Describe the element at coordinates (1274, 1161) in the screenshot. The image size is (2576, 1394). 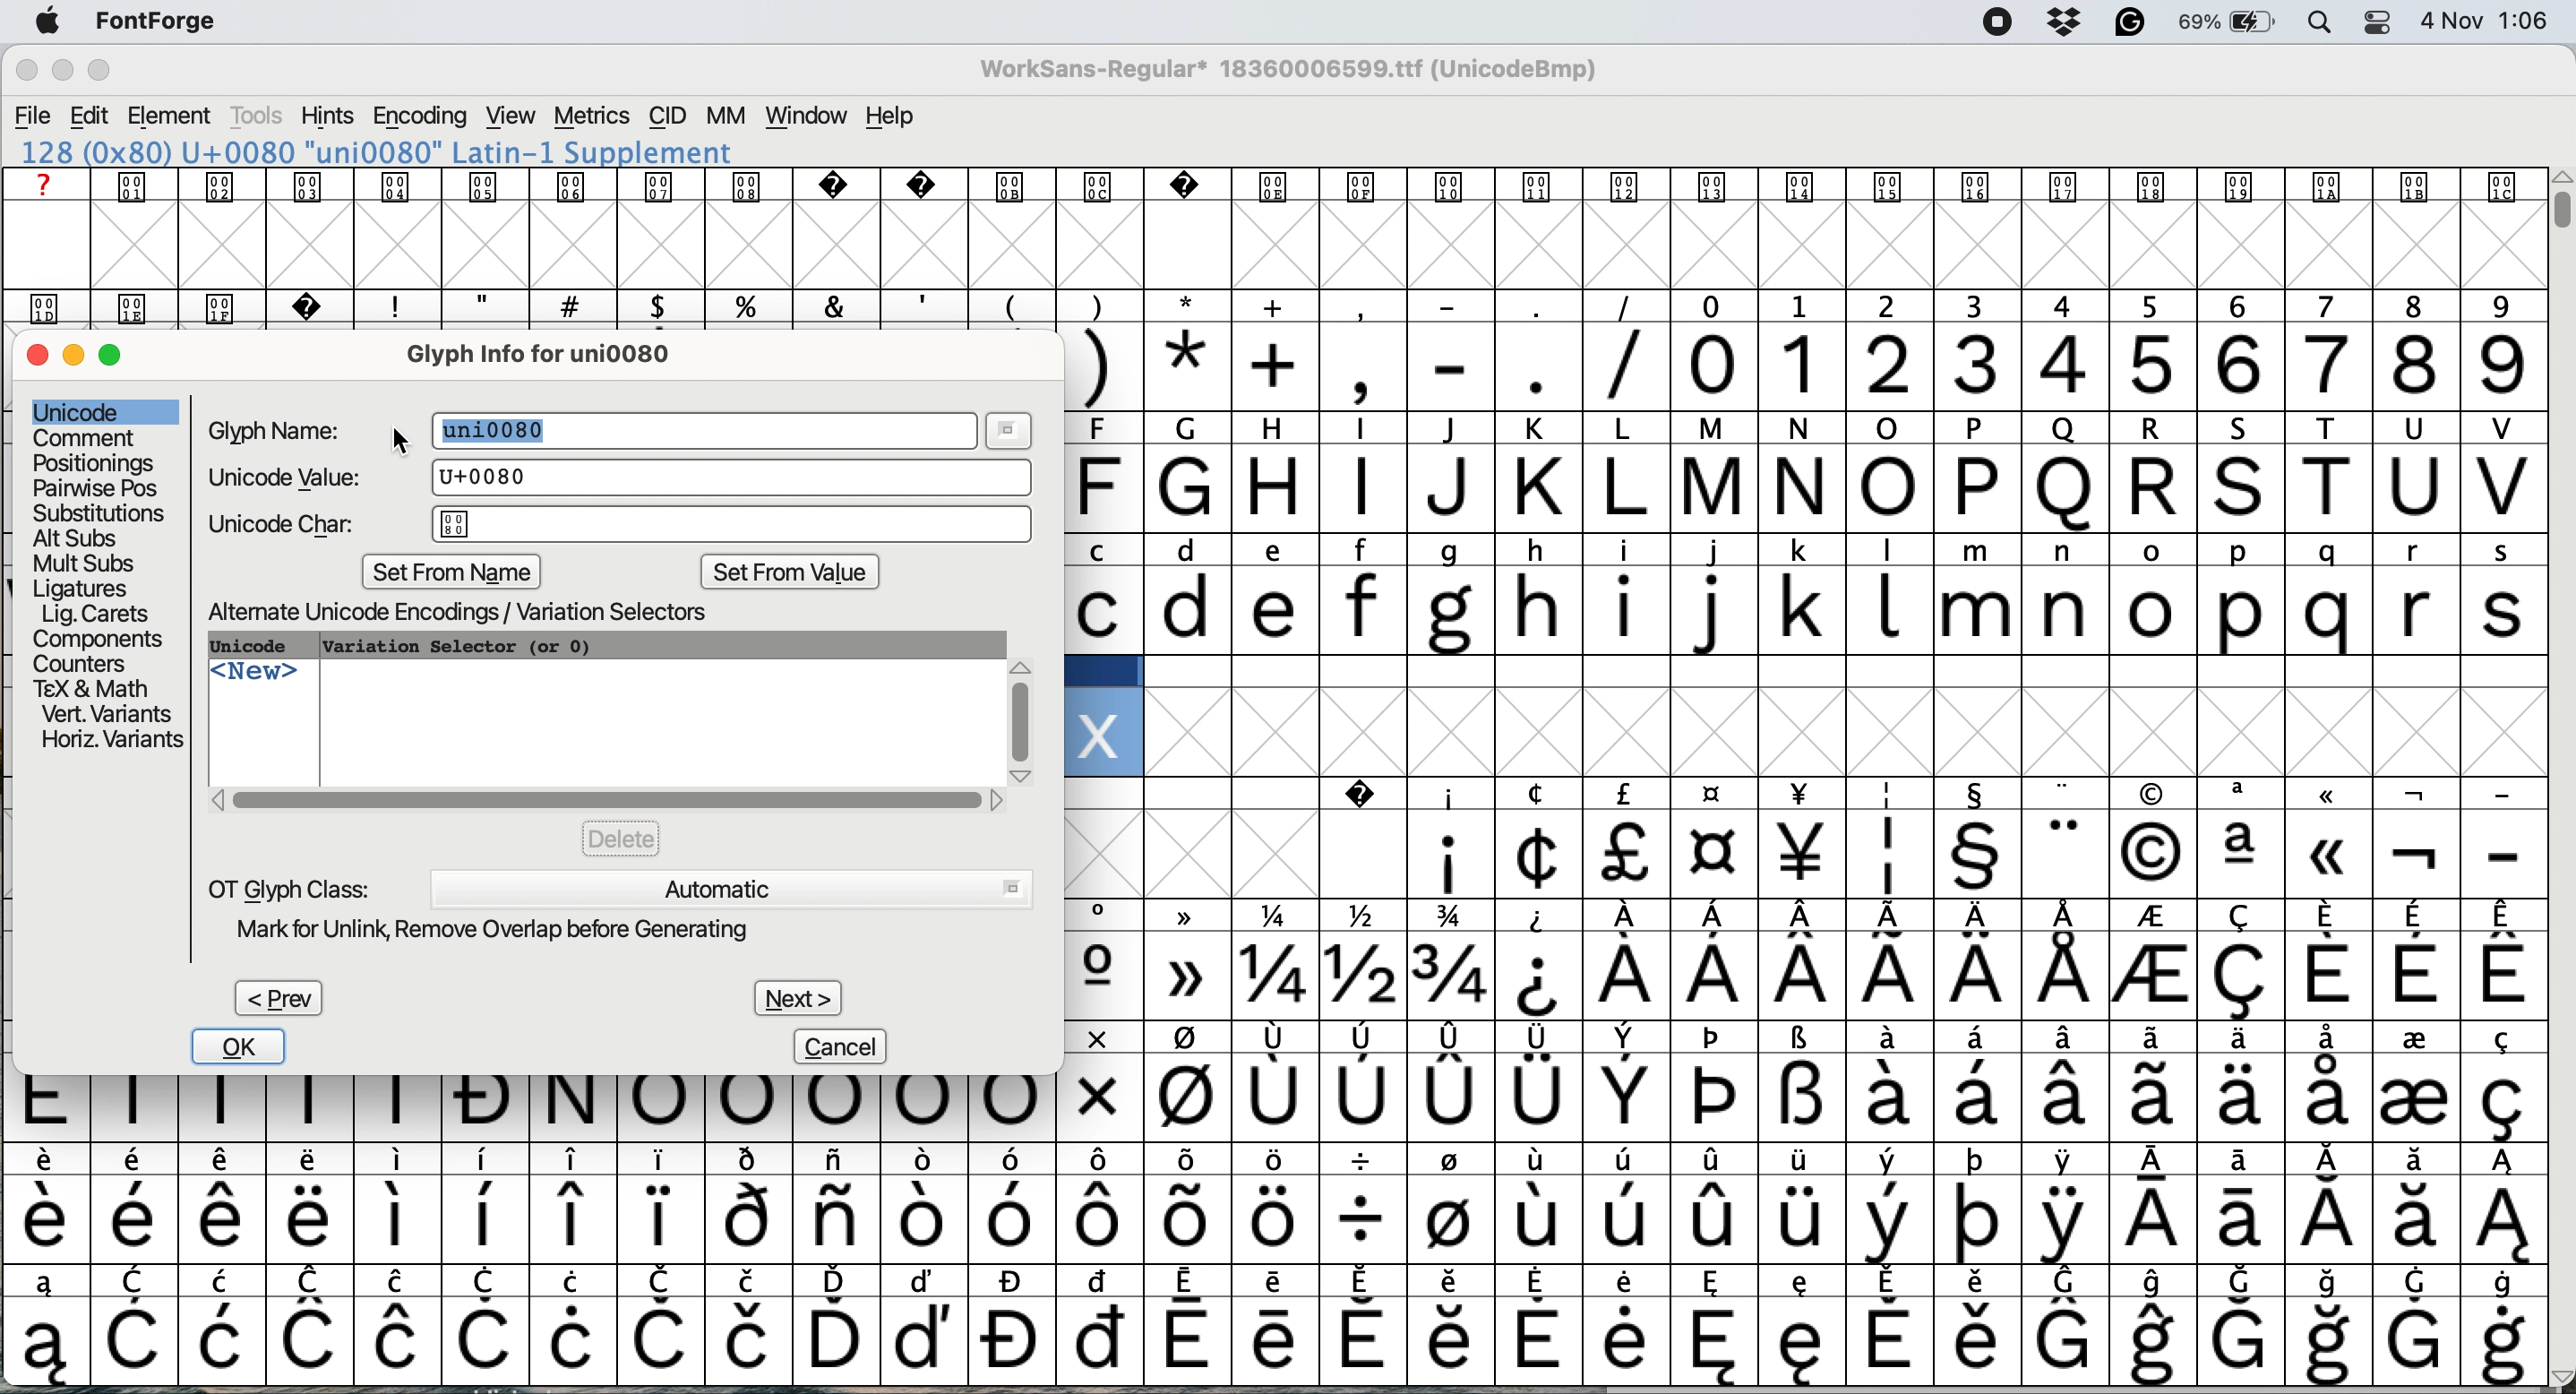
I see `special characters` at that location.